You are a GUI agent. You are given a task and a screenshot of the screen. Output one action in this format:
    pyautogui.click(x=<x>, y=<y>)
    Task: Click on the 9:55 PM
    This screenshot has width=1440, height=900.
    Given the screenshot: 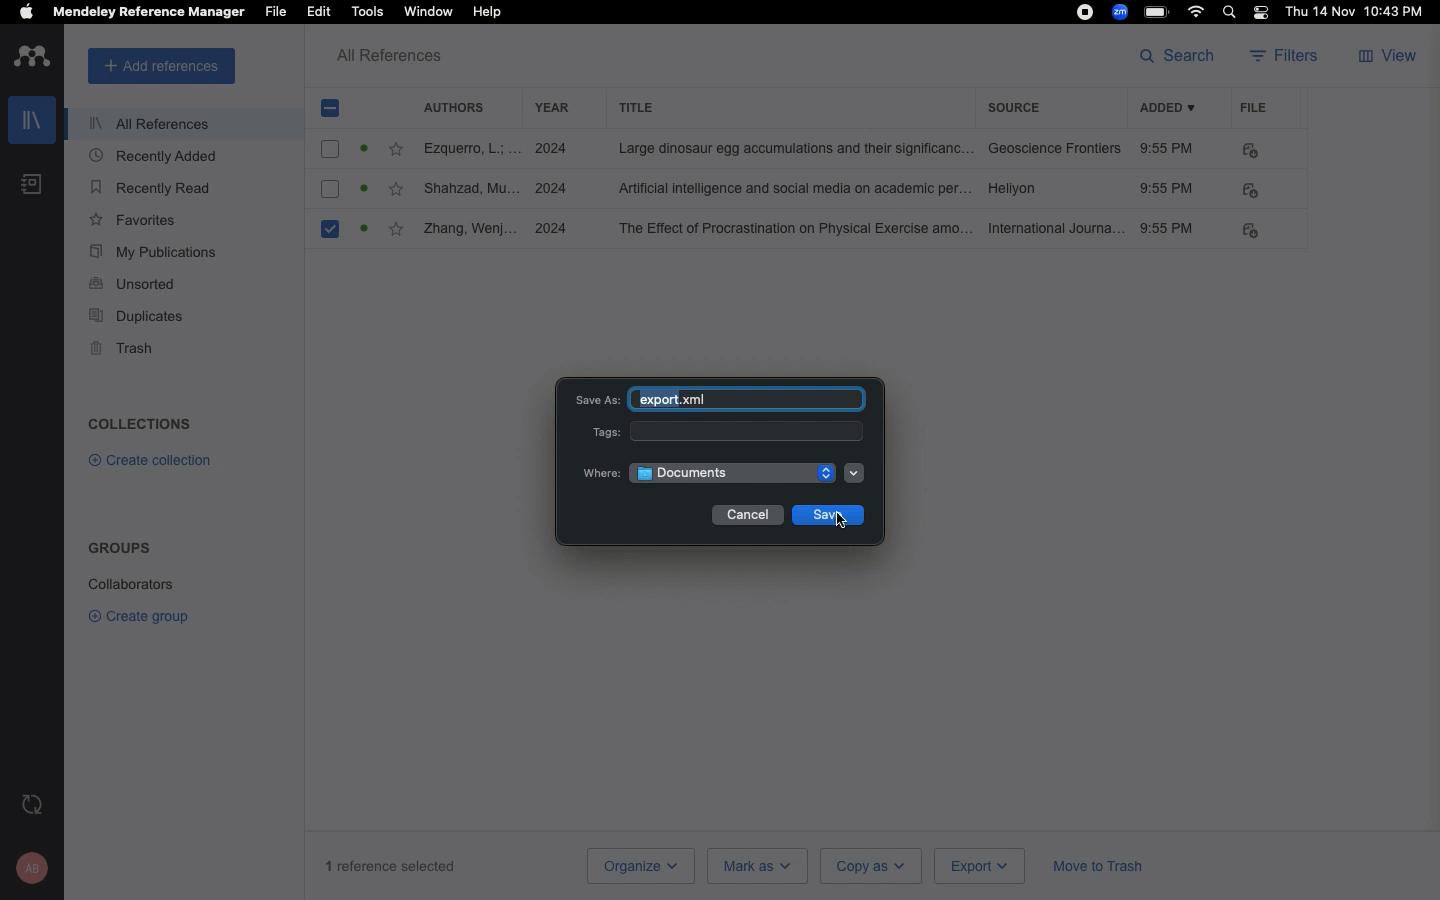 What is the action you would take?
    pyautogui.click(x=1169, y=189)
    